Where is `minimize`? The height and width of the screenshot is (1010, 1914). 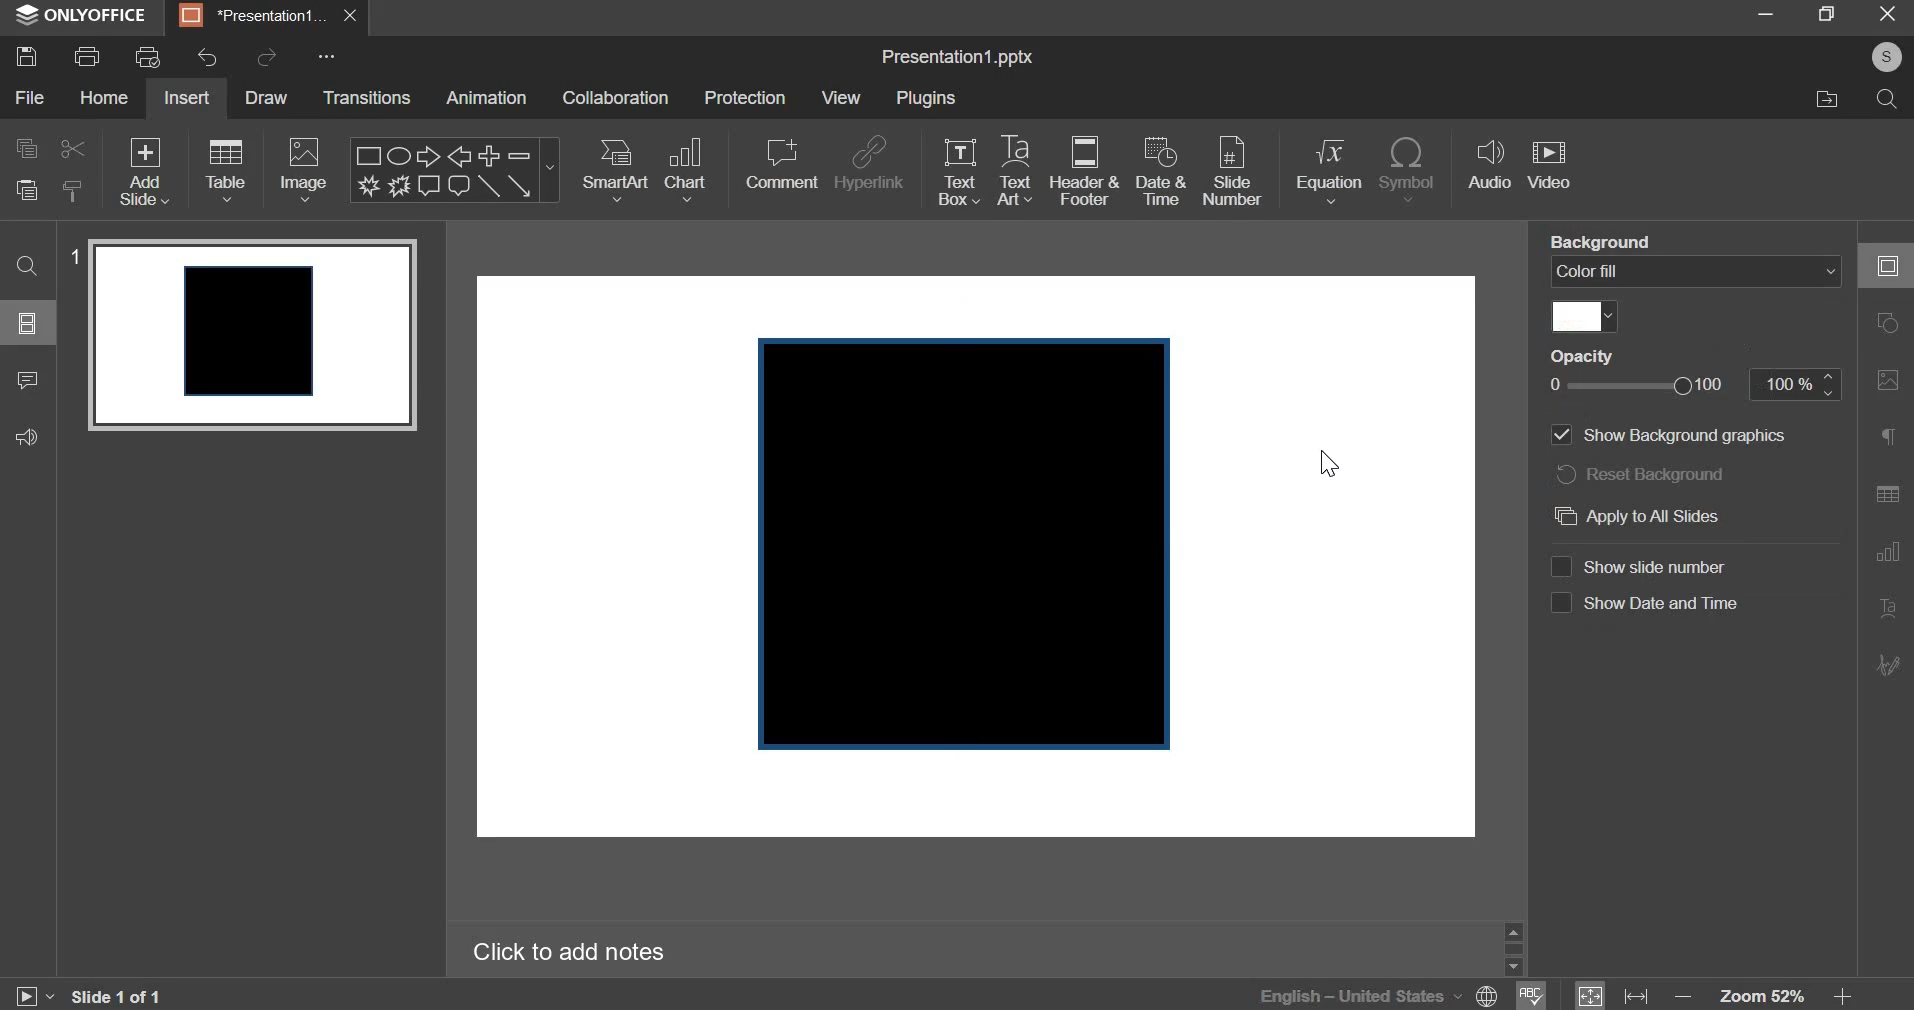
minimize is located at coordinates (1765, 14).